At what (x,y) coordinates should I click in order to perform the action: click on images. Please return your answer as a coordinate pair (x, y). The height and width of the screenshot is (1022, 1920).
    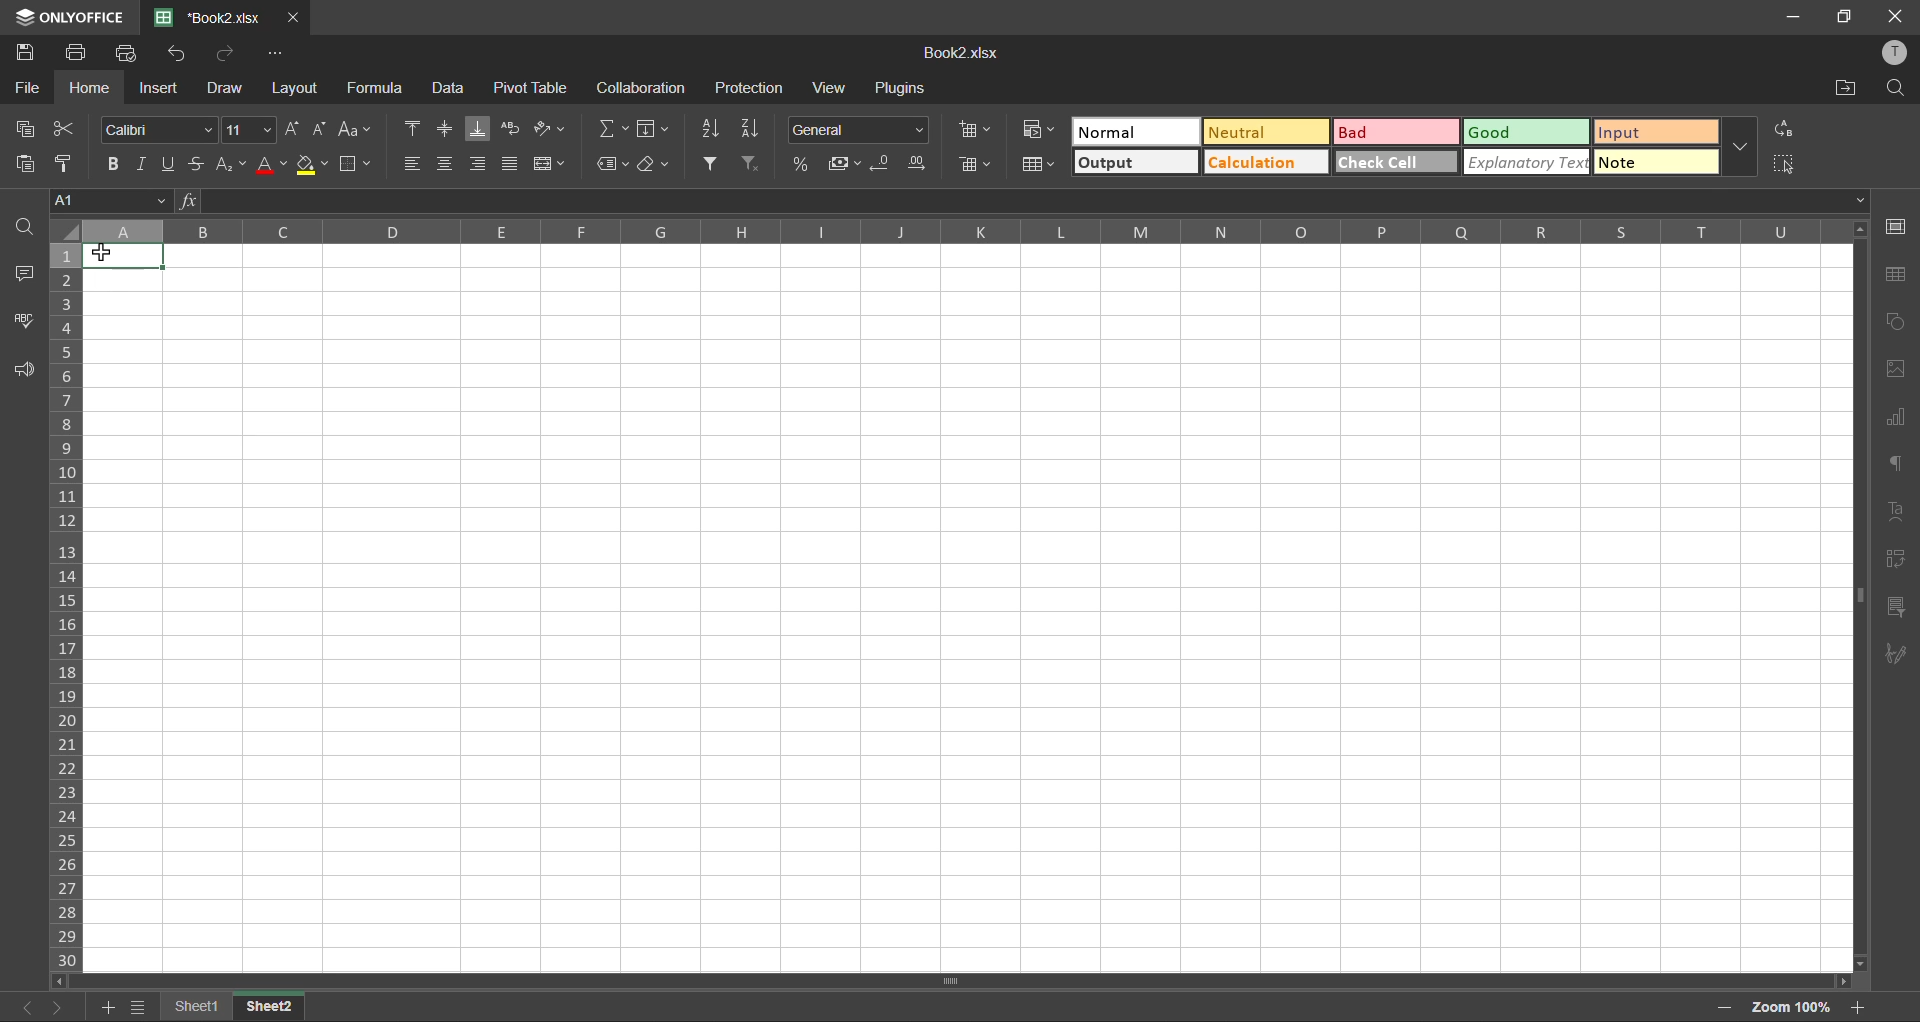
    Looking at the image, I should click on (1896, 370).